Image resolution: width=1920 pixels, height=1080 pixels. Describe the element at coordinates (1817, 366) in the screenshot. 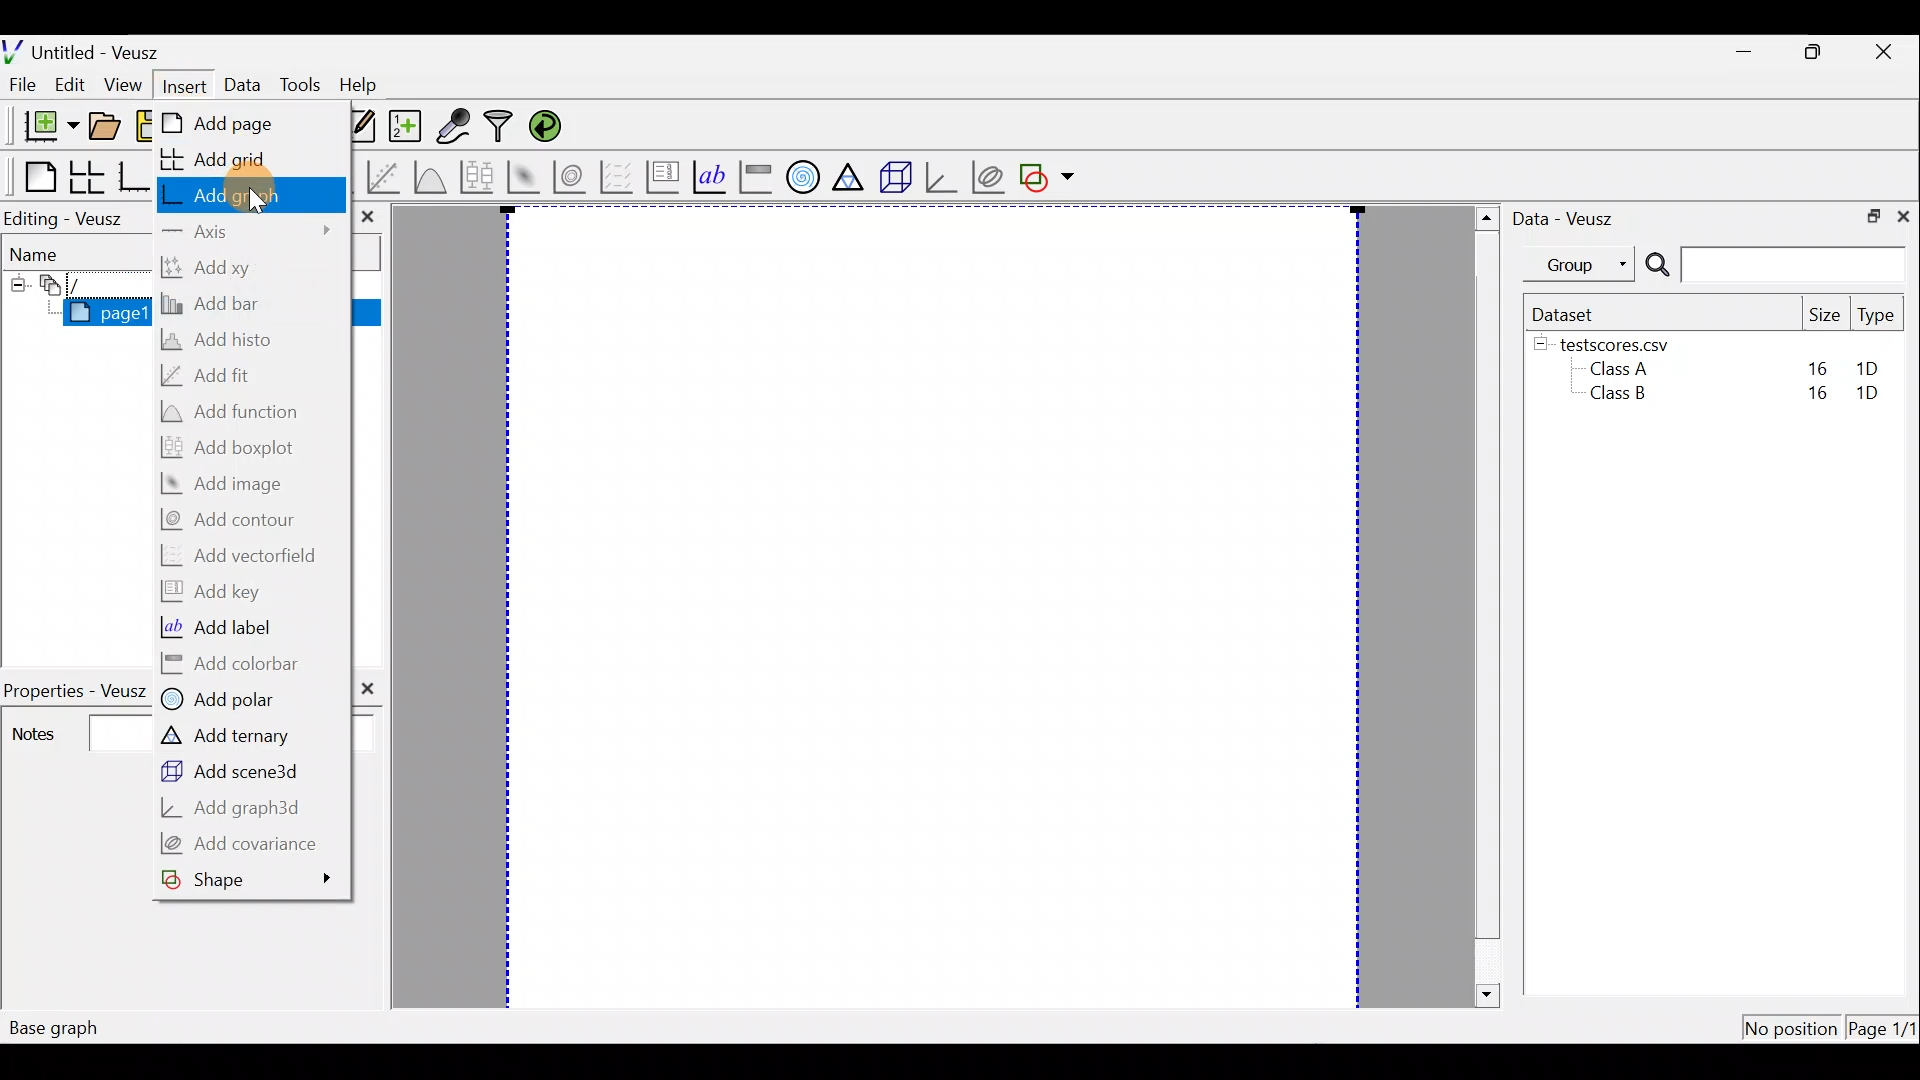

I see `16` at that location.